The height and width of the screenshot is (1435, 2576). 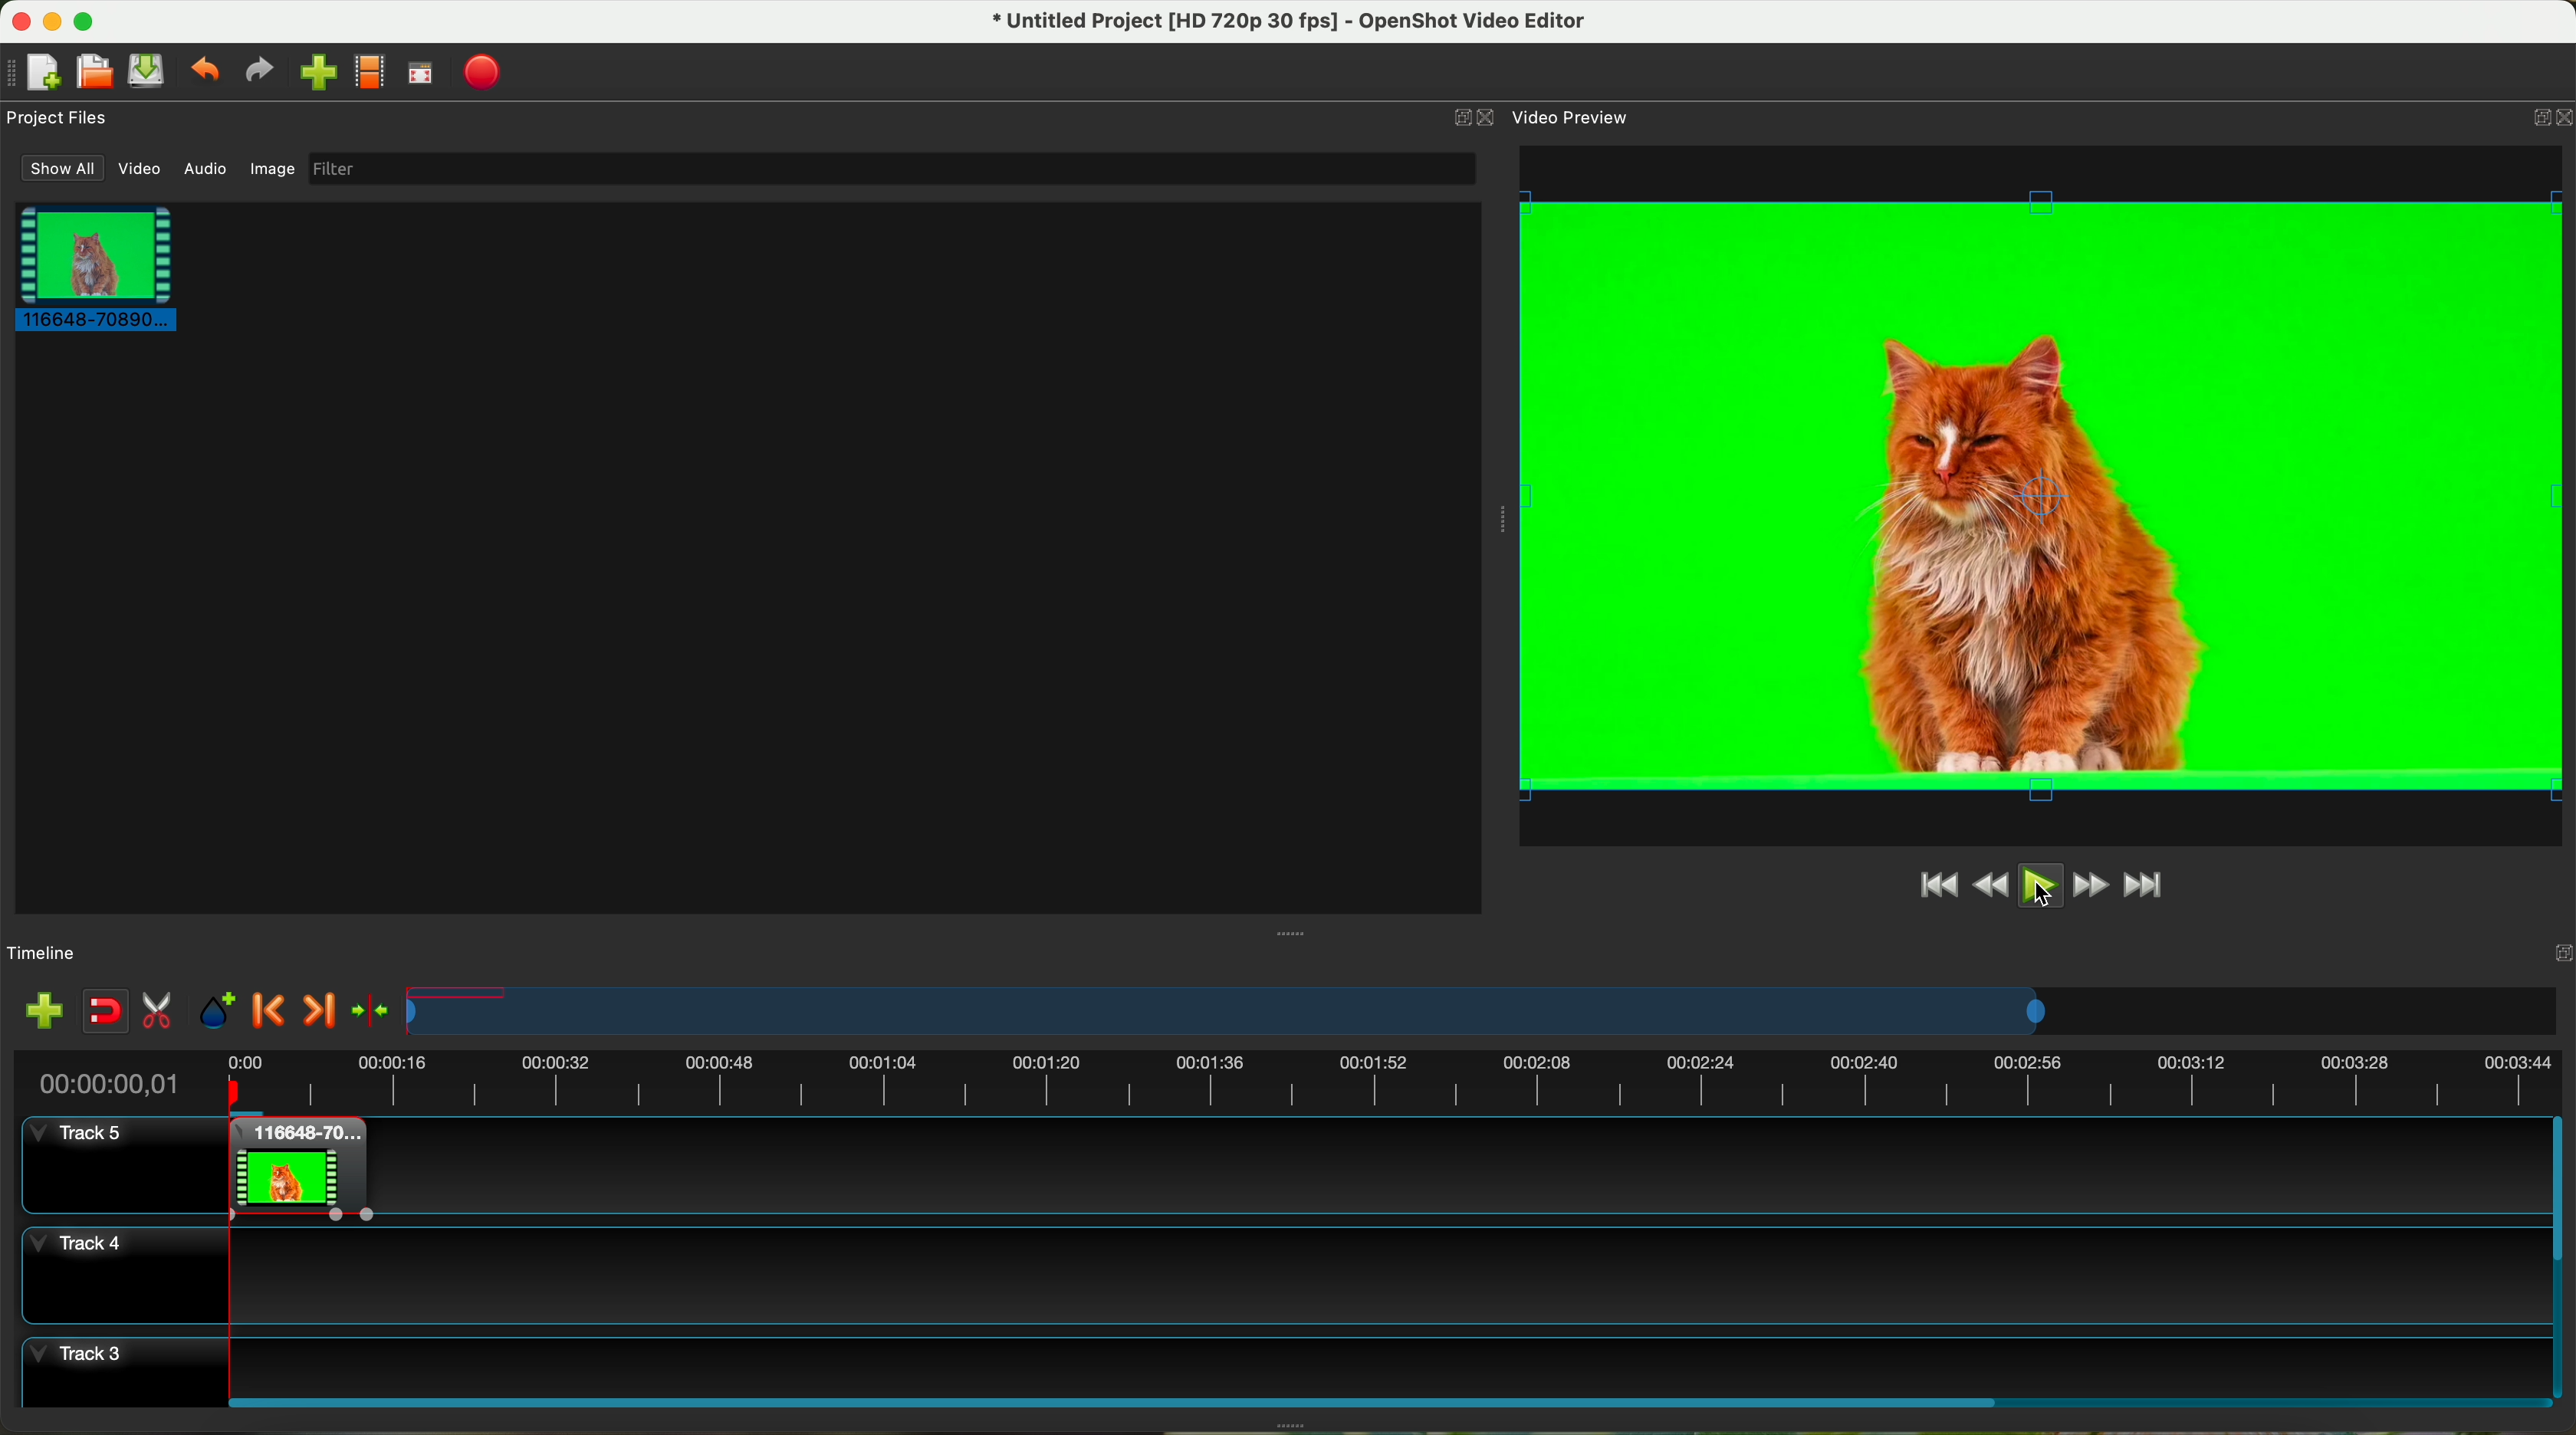 I want to click on timeline, so click(x=1285, y=1080).